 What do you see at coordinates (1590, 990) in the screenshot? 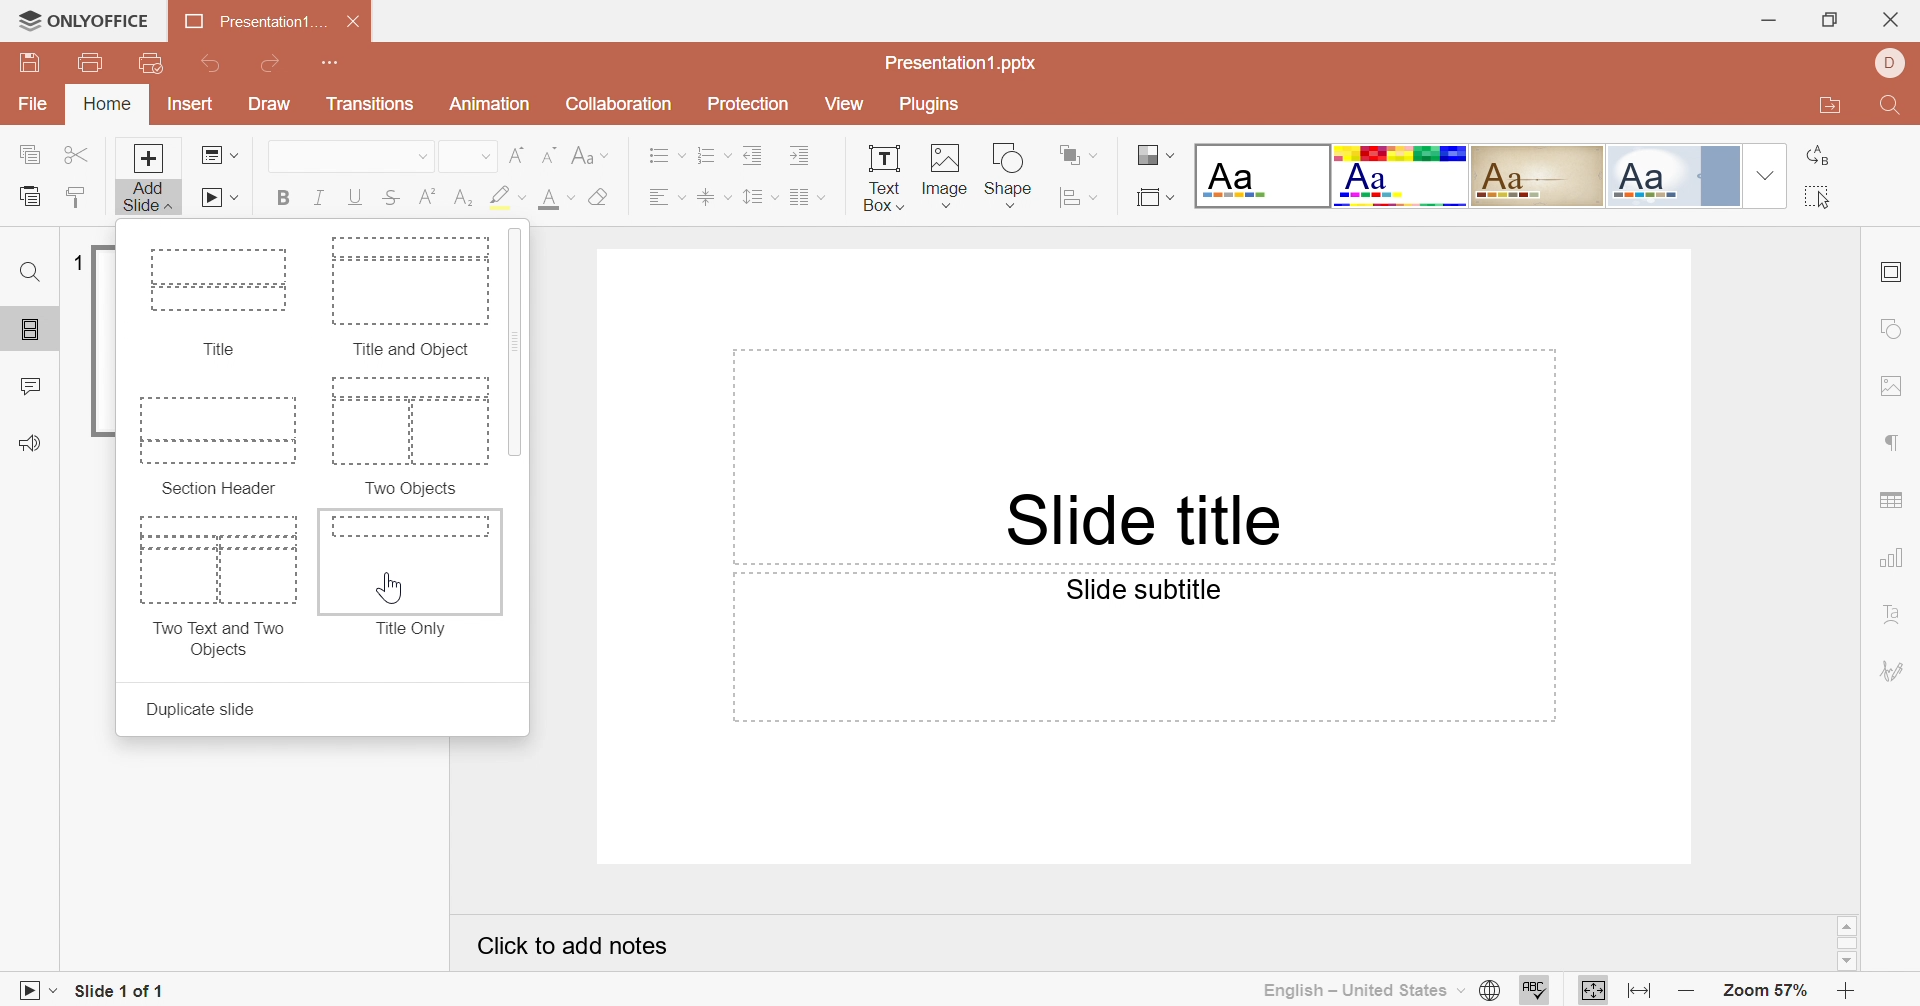
I see `Fit to Slide` at bounding box center [1590, 990].